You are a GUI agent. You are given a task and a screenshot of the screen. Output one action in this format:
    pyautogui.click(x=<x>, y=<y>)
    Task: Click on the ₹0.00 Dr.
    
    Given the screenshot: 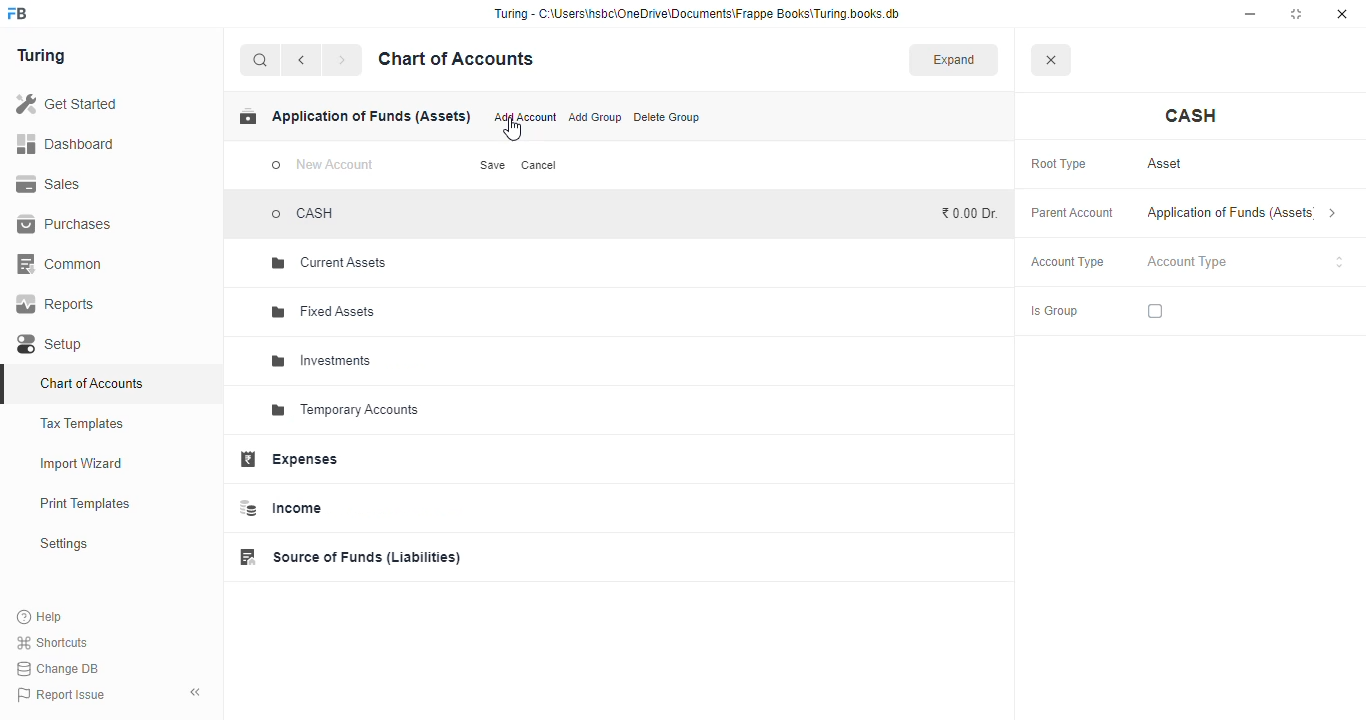 What is the action you would take?
    pyautogui.click(x=968, y=213)
    